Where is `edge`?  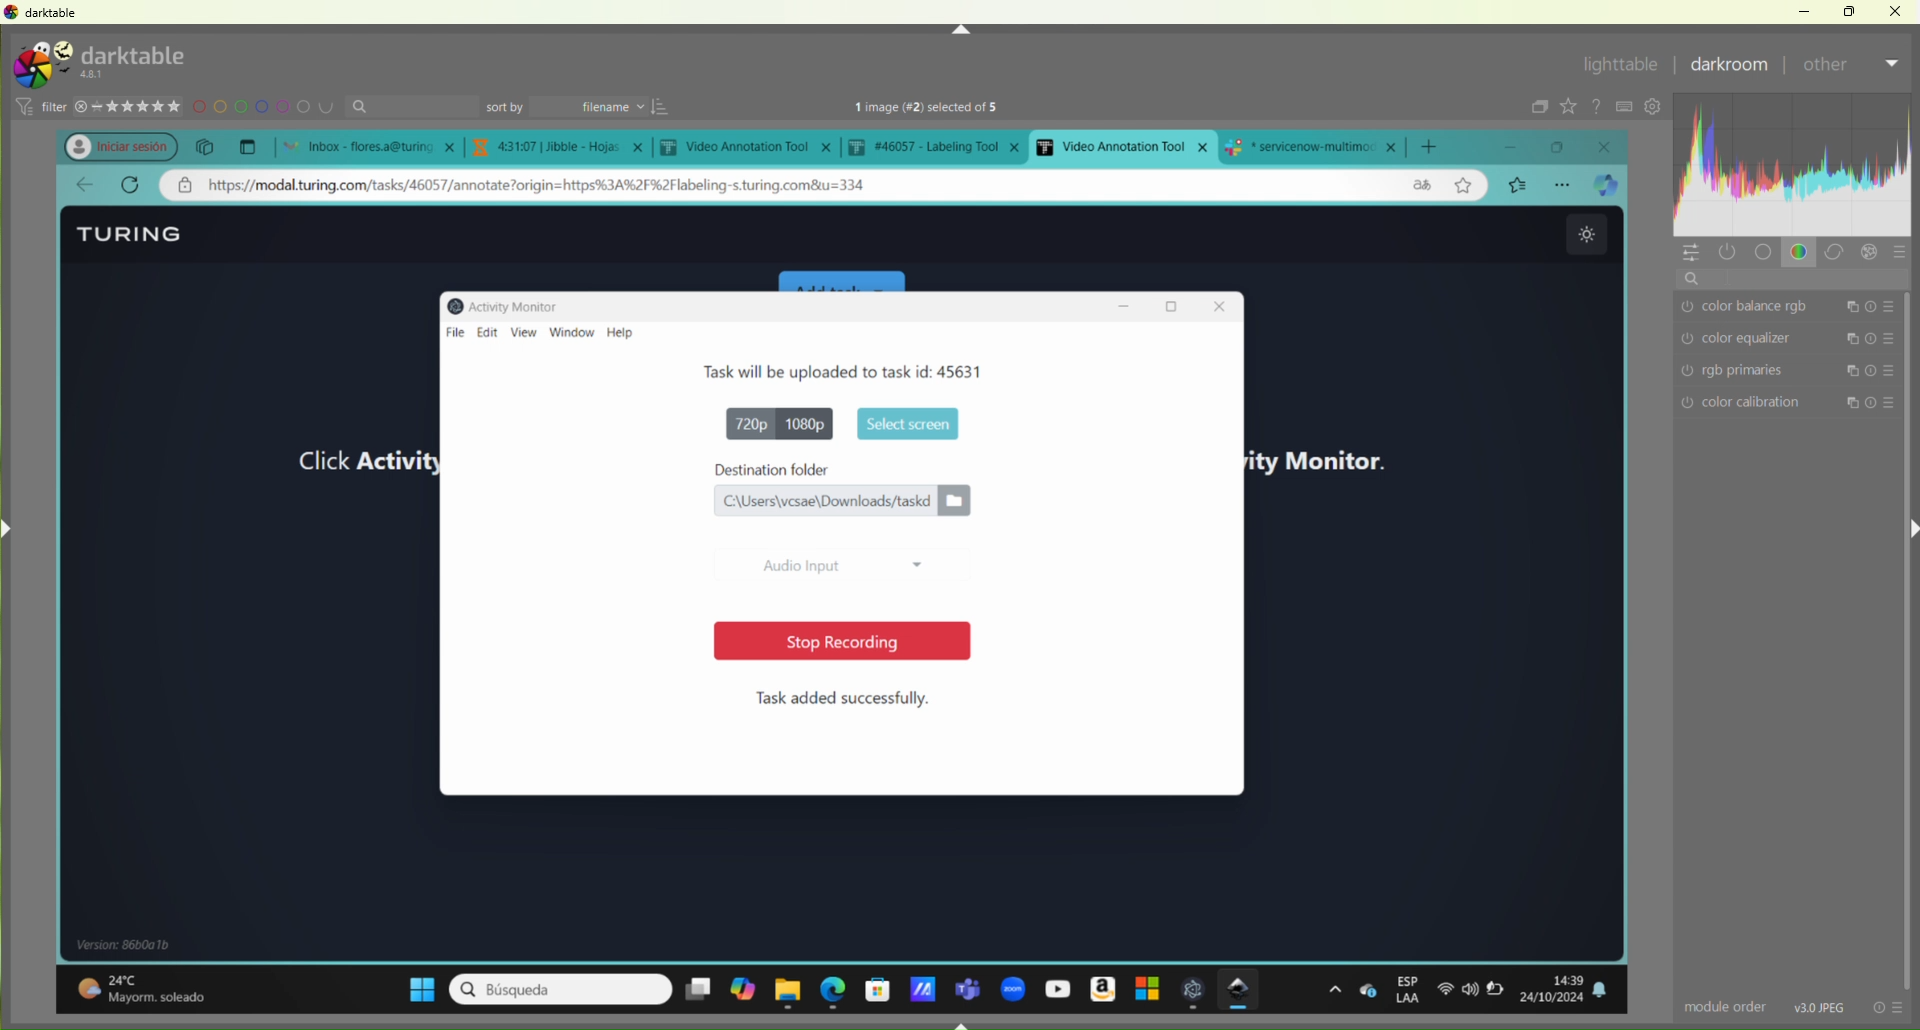 edge is located at coordinates (834, 988).